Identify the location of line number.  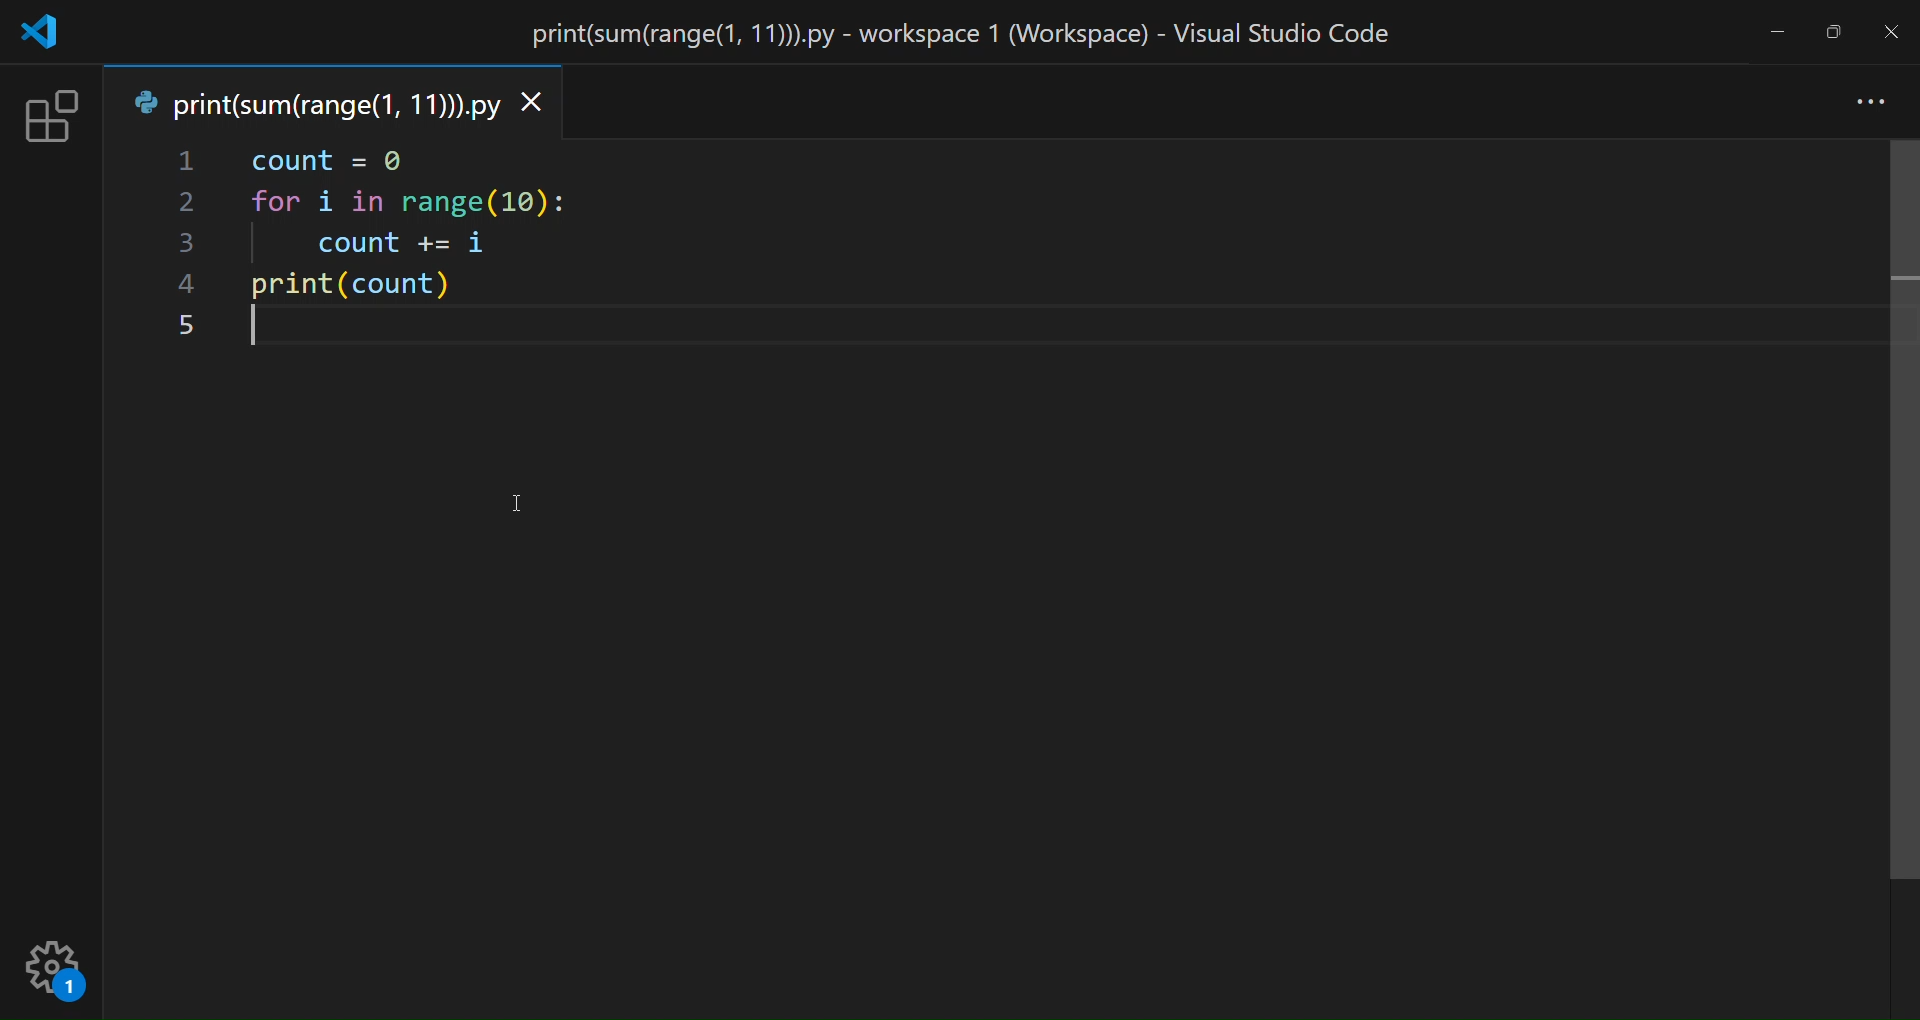
(186, 245).